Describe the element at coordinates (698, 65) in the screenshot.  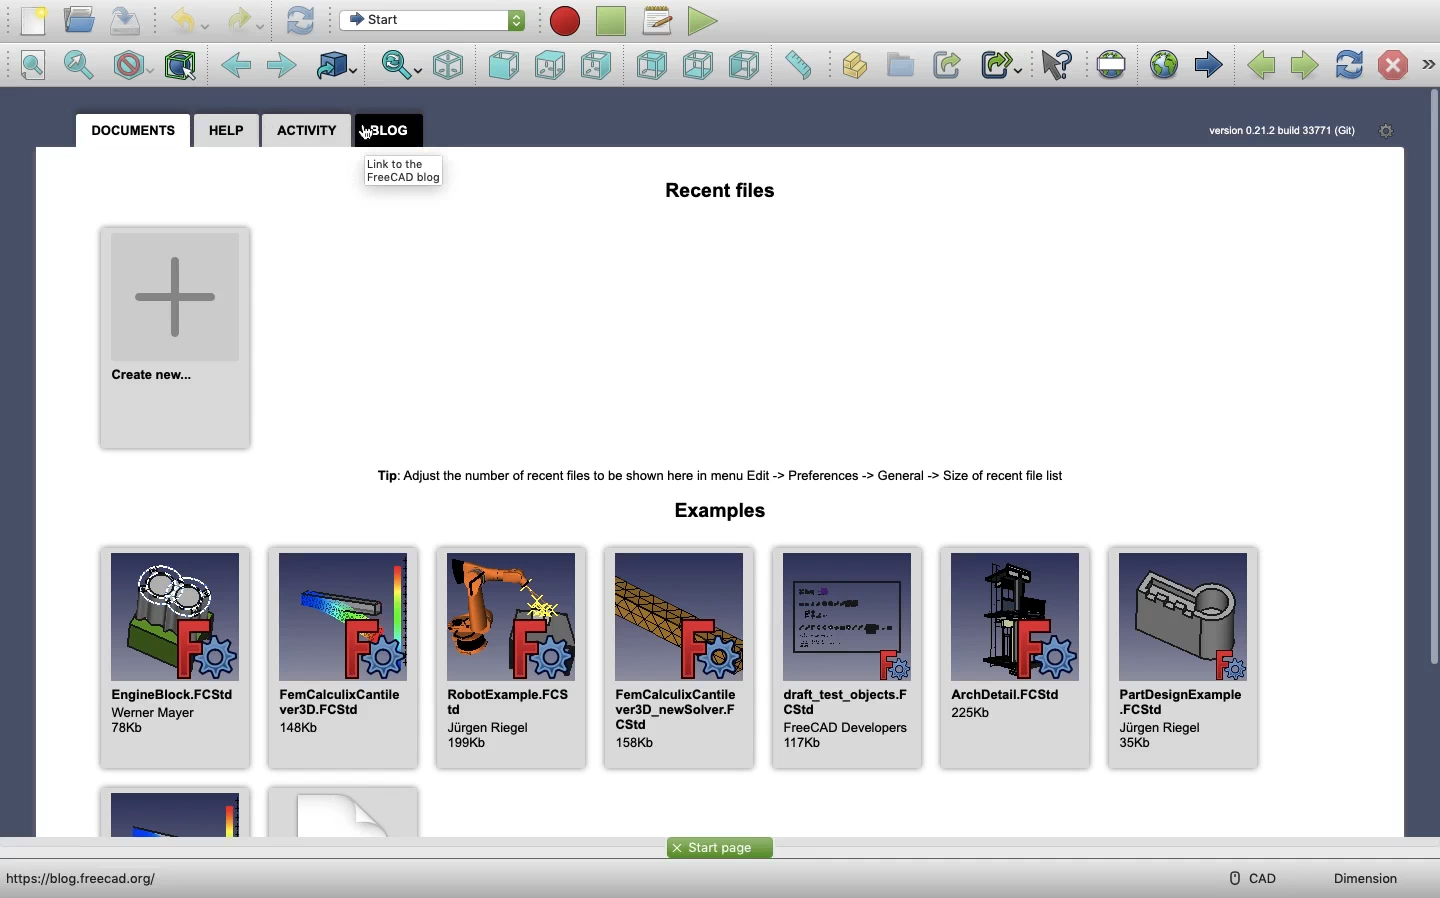
I see `Bottom` at that location.